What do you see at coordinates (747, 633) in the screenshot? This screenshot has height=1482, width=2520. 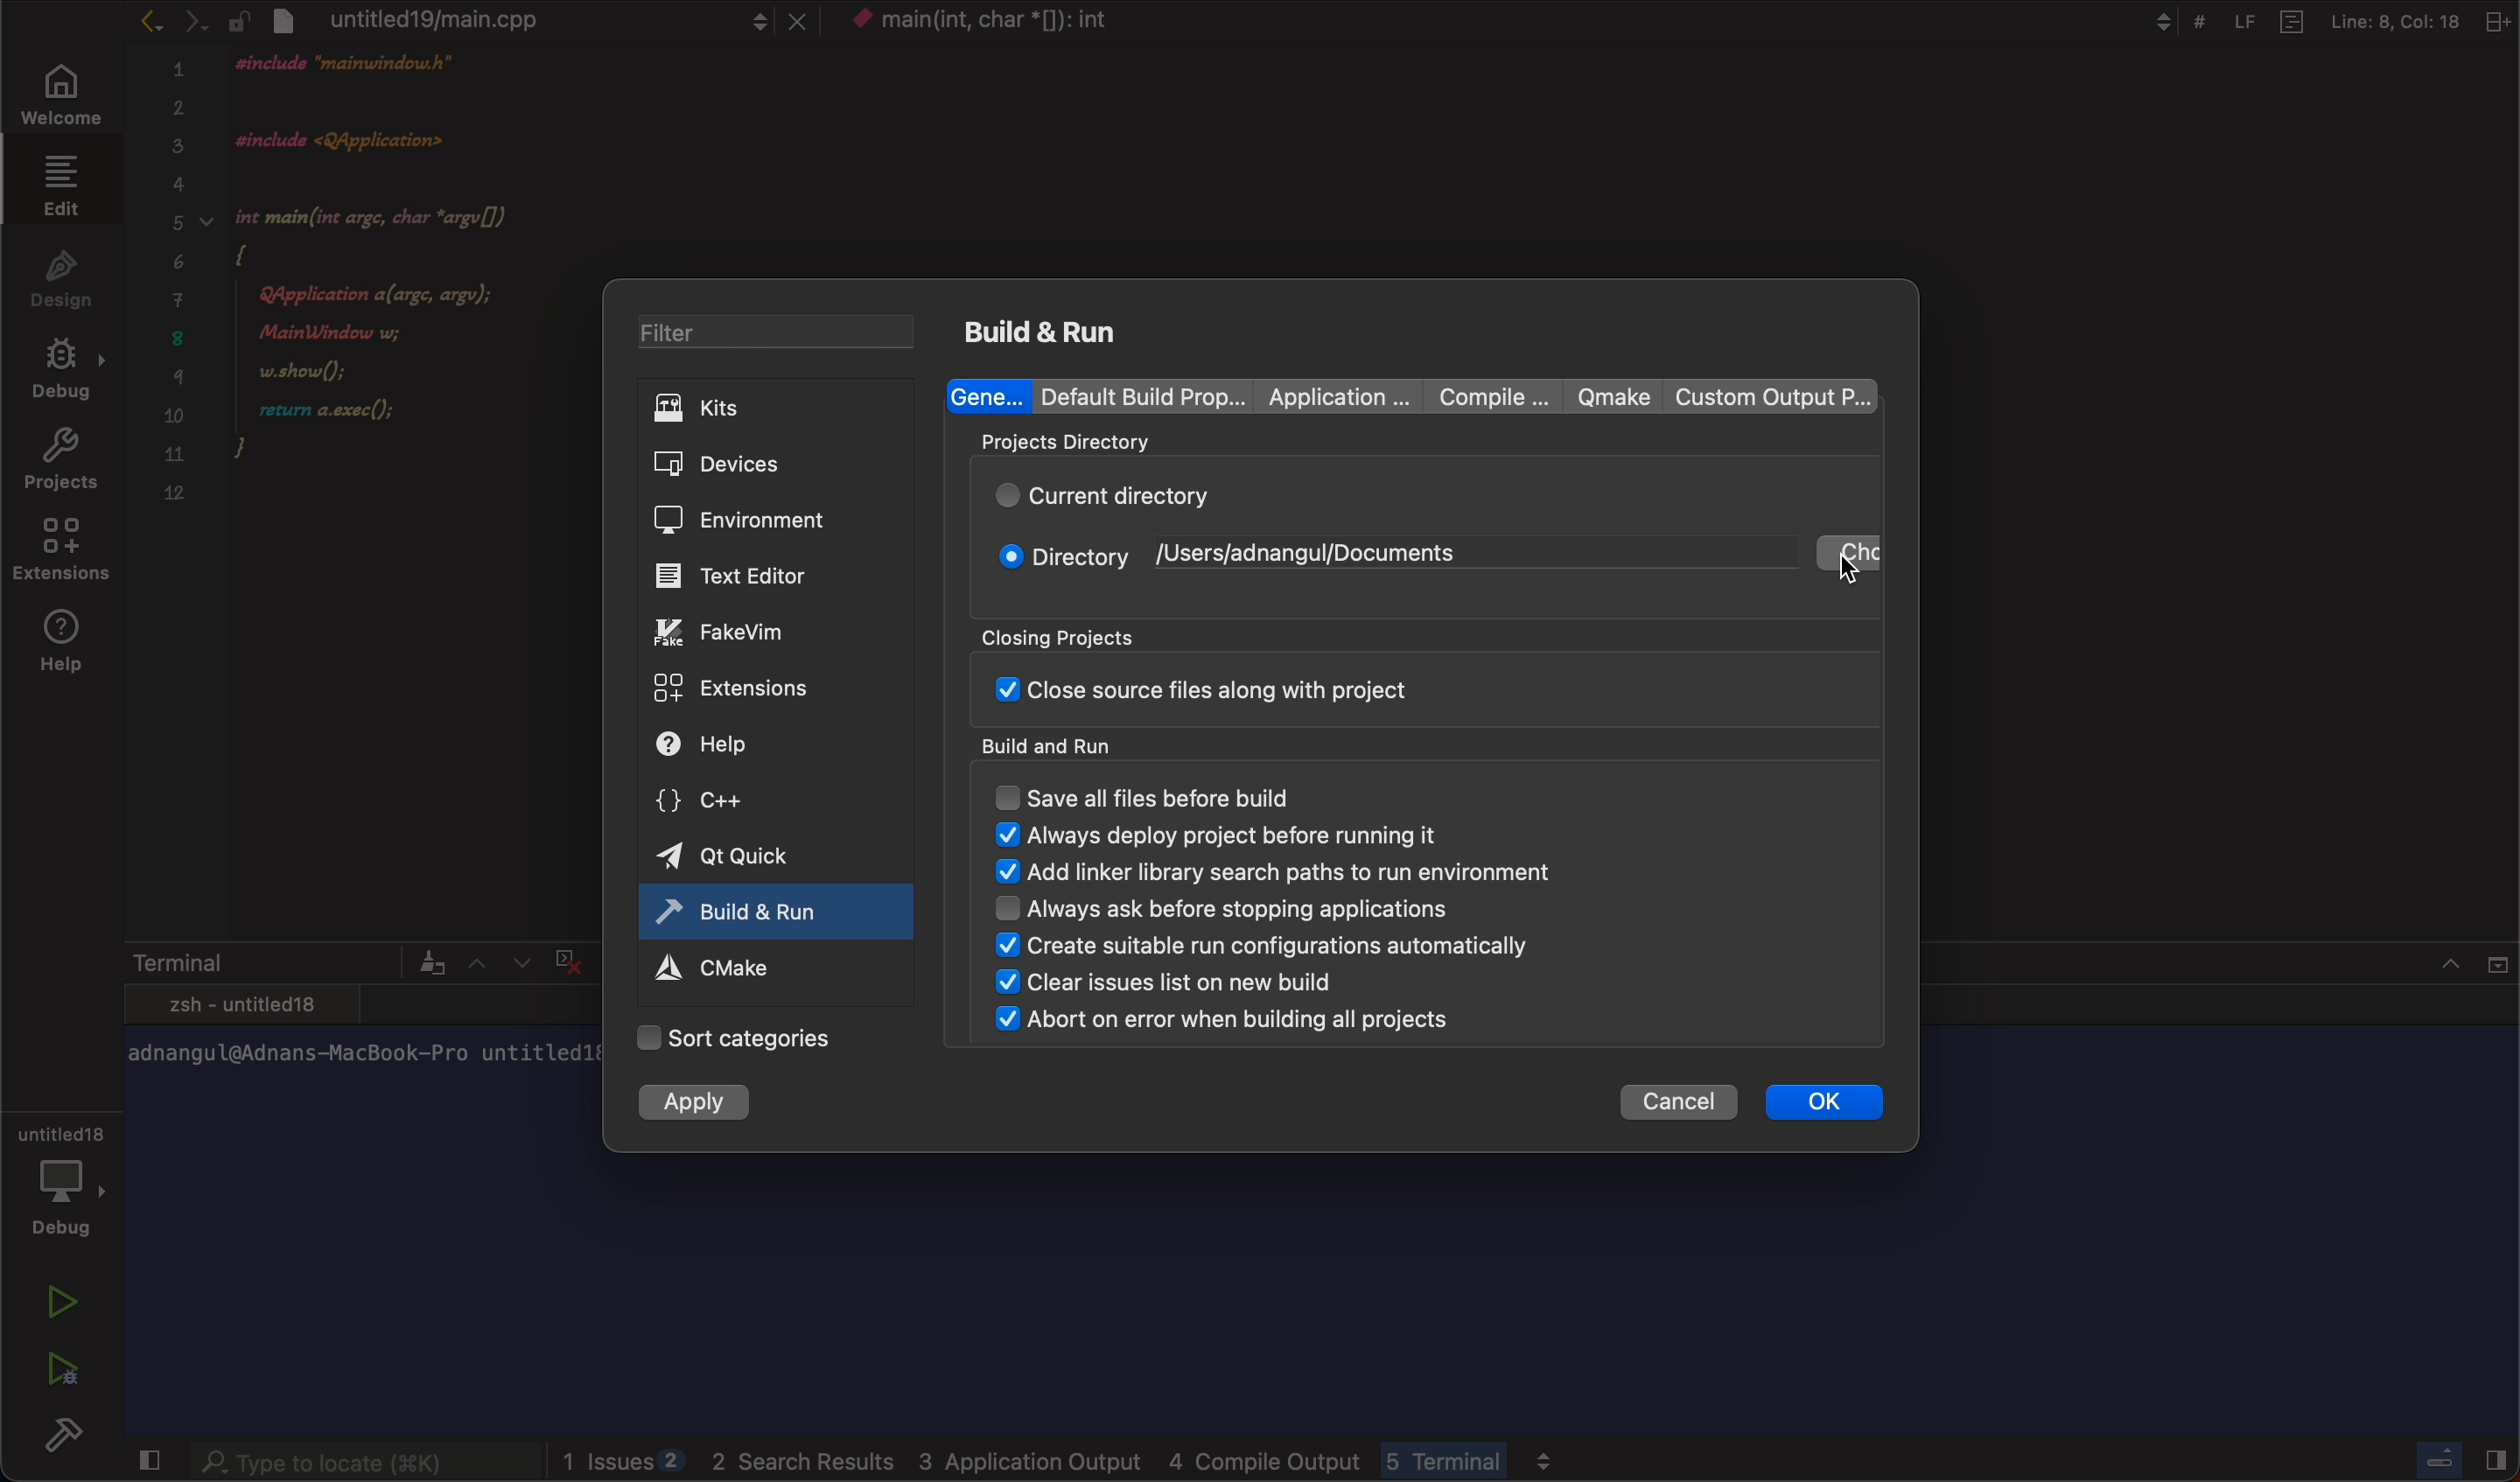 I see `fake vim` at bounding box center [747, 633].